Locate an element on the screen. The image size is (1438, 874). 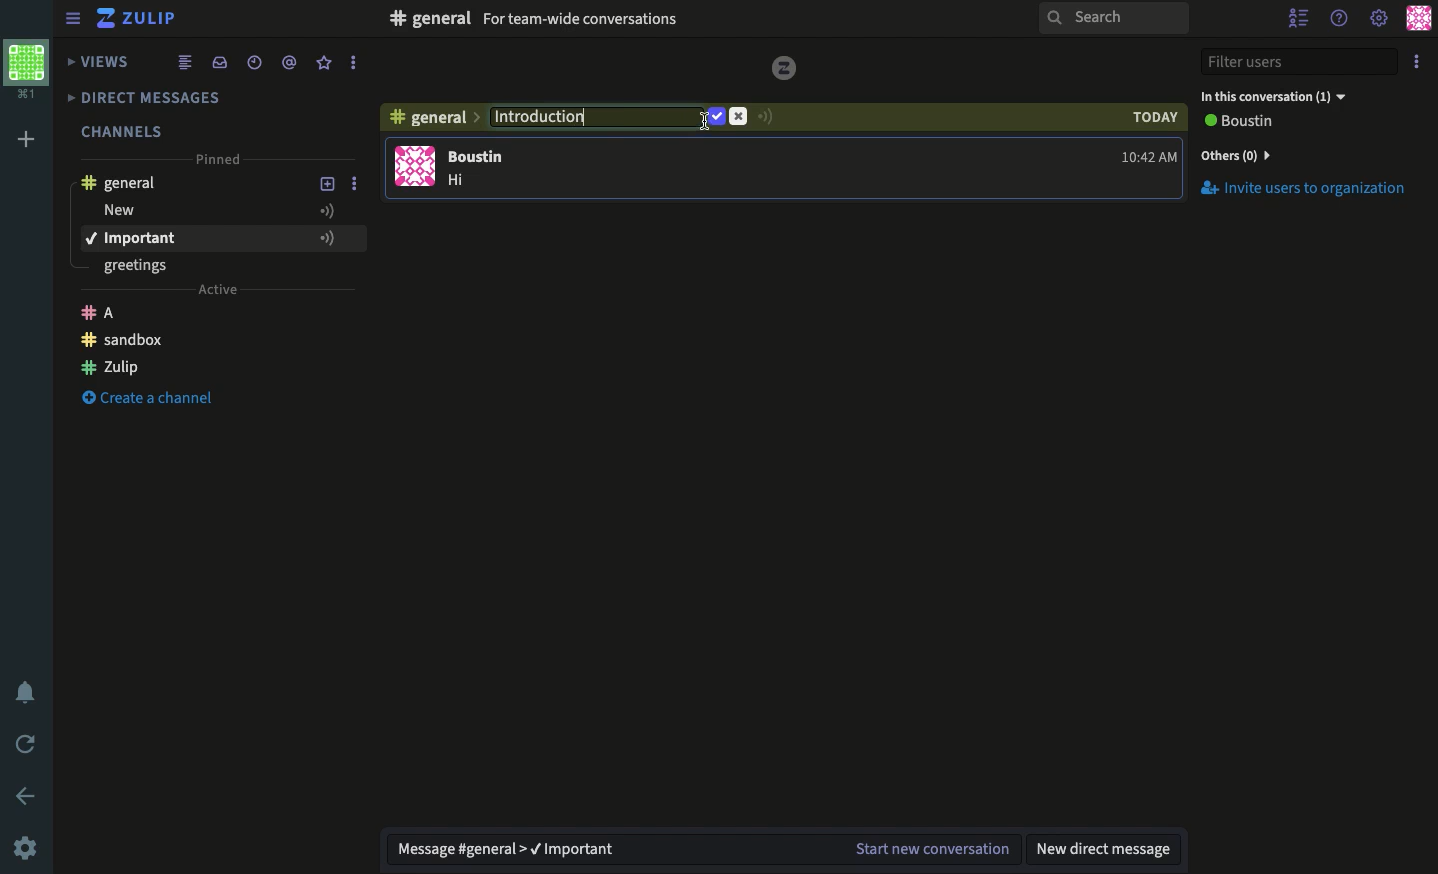
Add is located at coordinates (328, 209).